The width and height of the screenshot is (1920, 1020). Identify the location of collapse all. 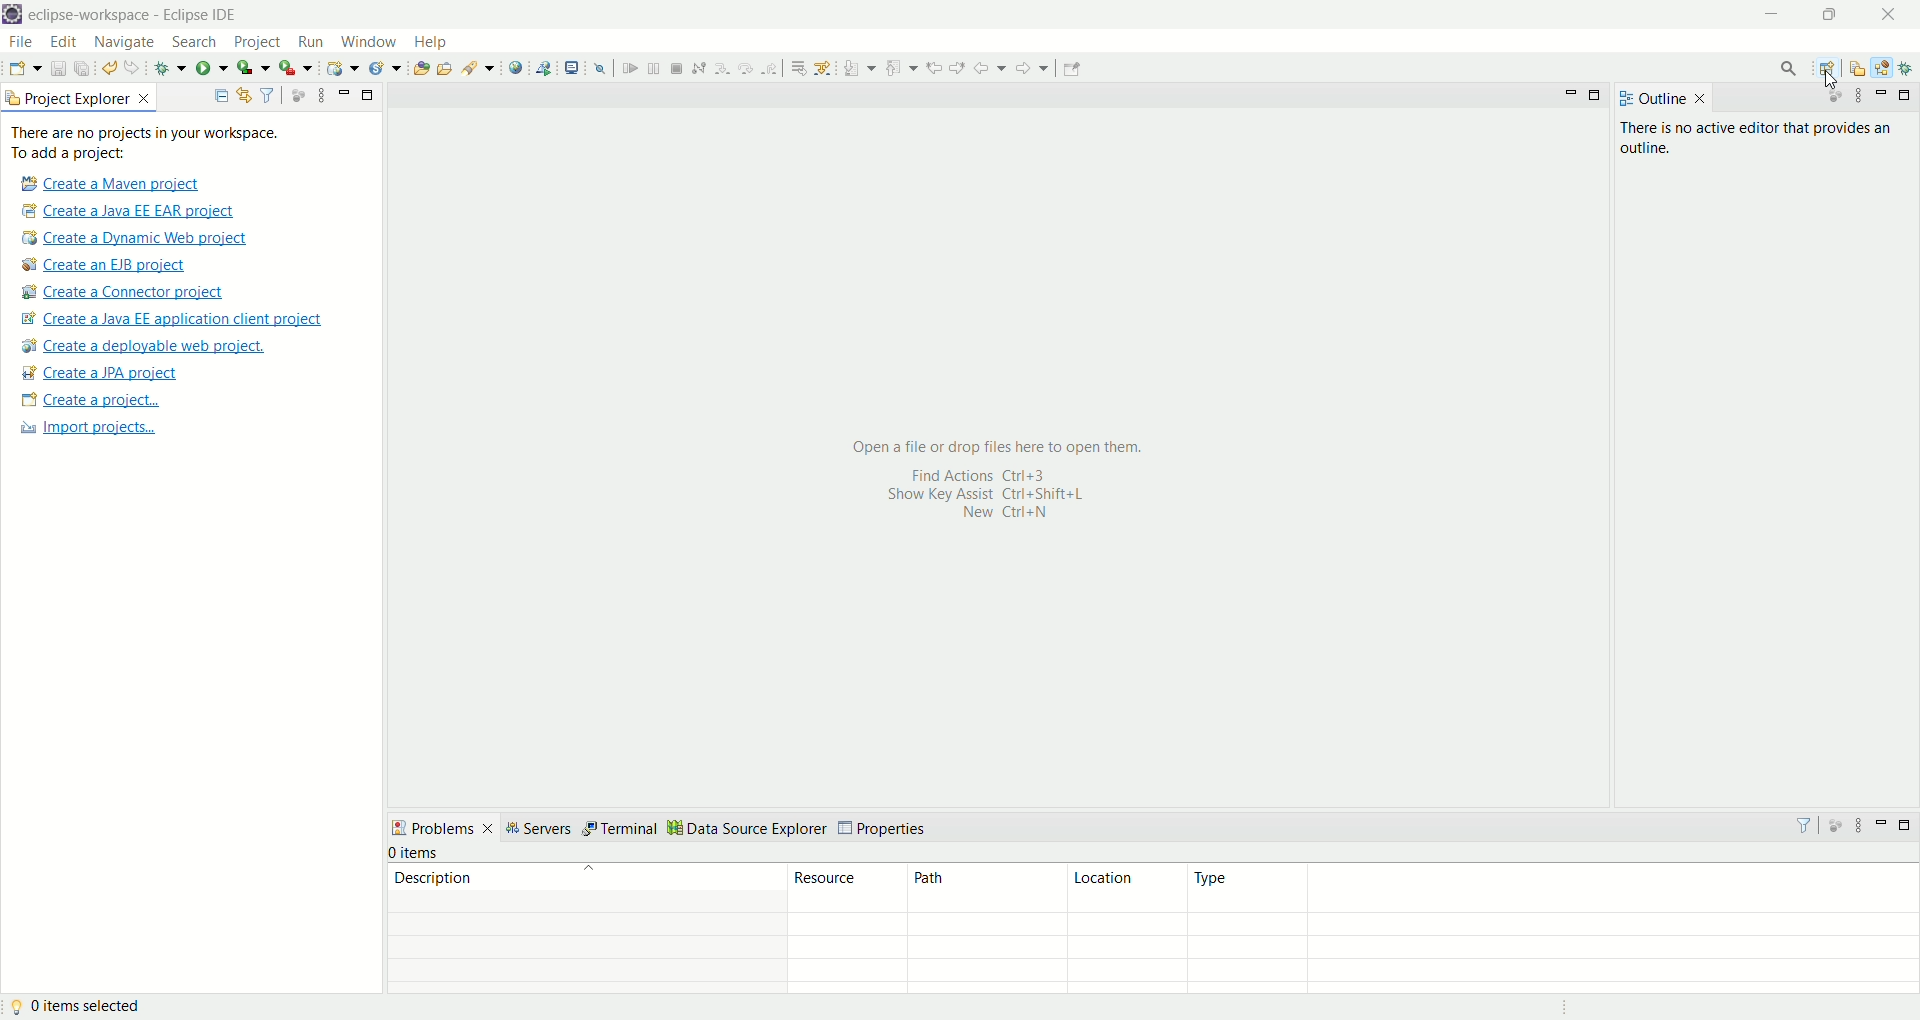
(219, 95).